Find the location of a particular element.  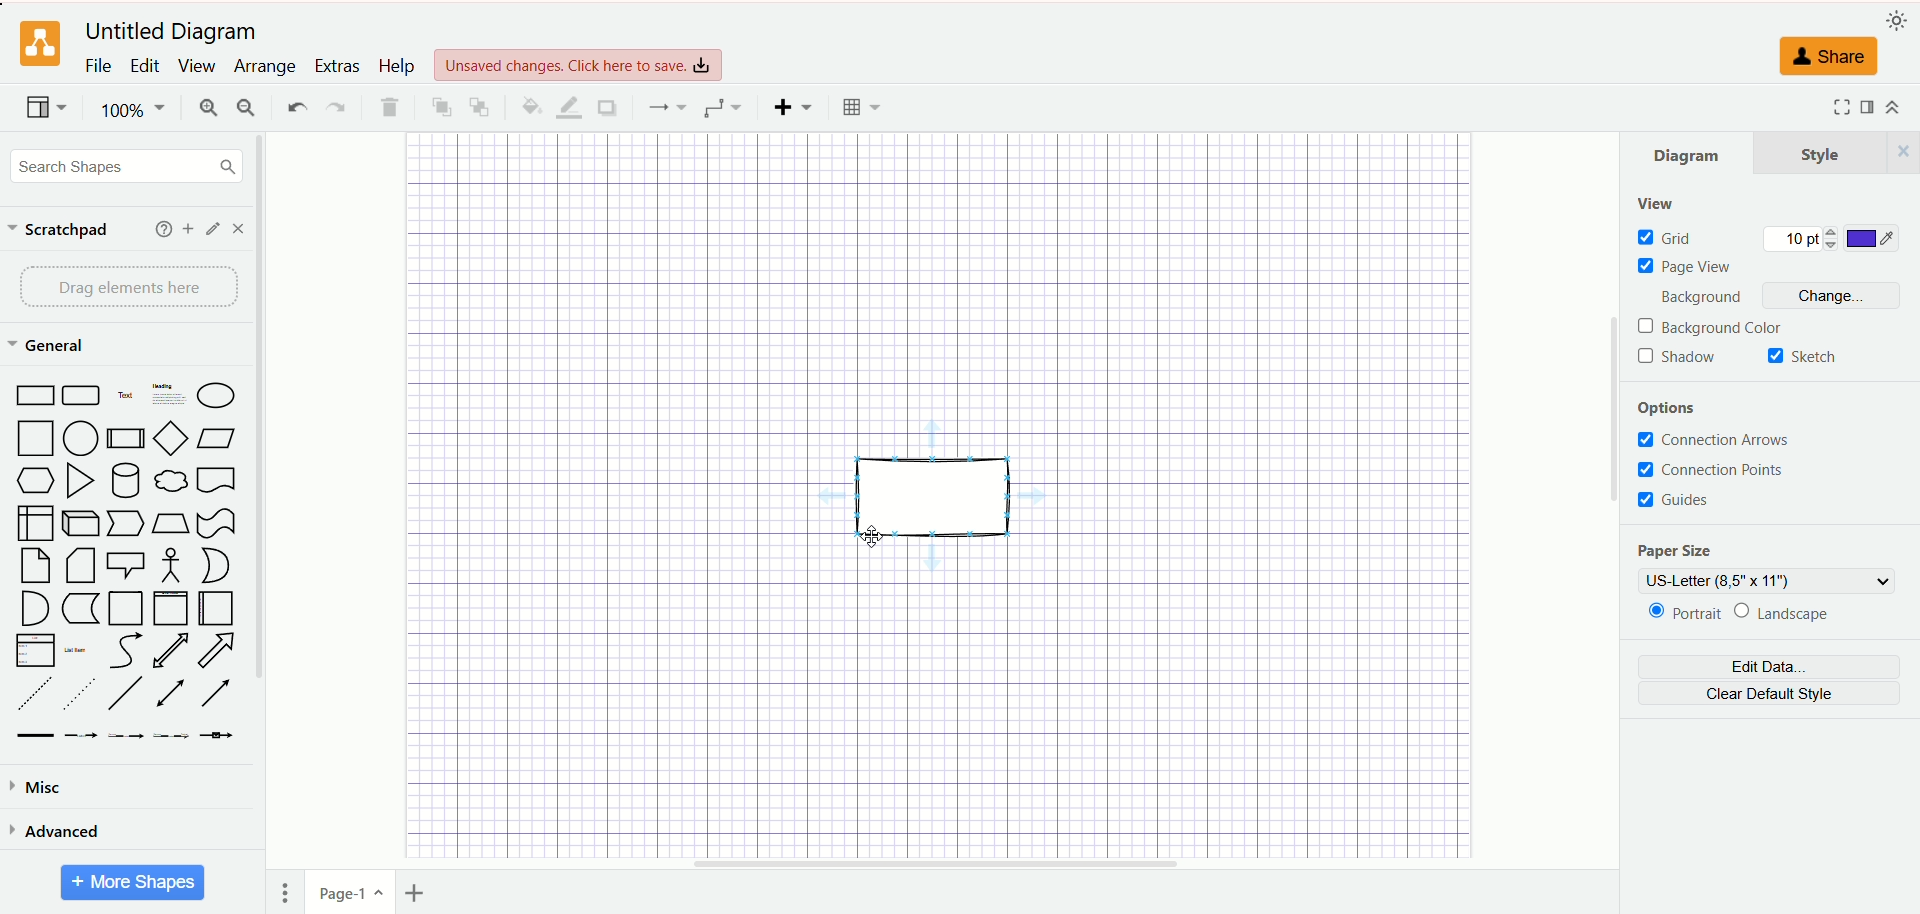

connection is located at coordinates (664, 107).